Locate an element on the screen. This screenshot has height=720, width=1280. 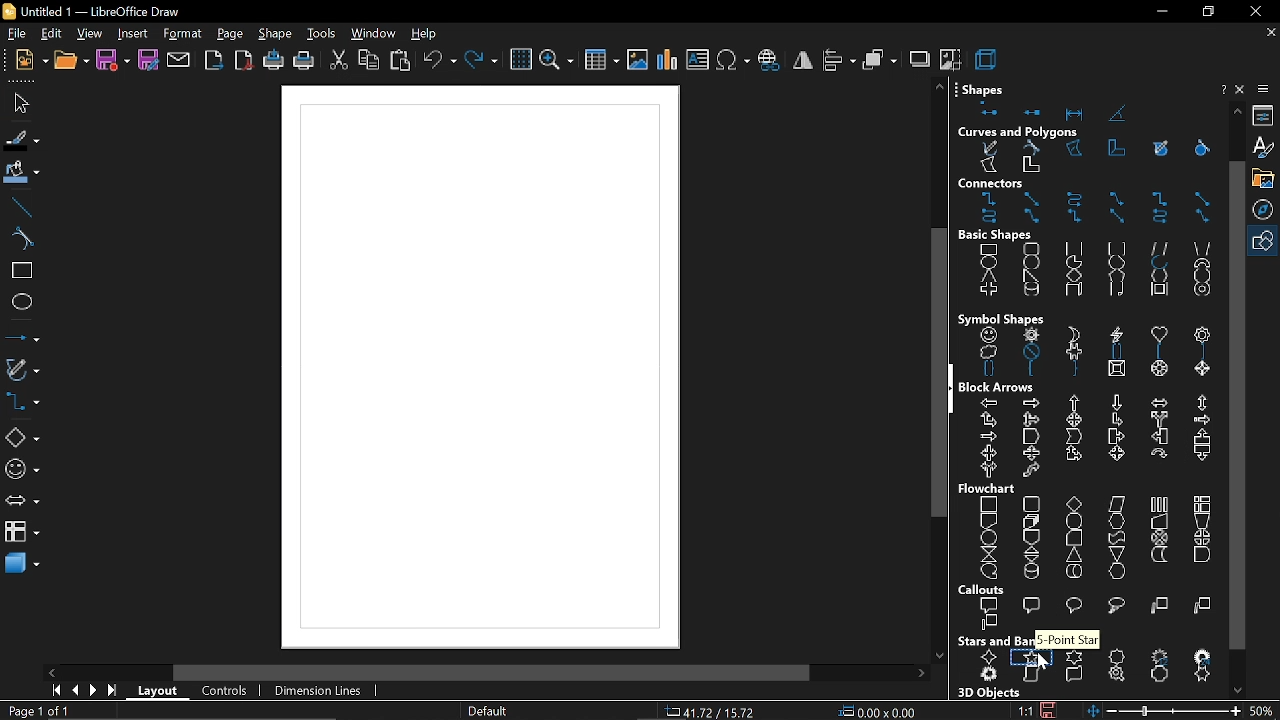
shapes is located at coordinates (1091, 112).